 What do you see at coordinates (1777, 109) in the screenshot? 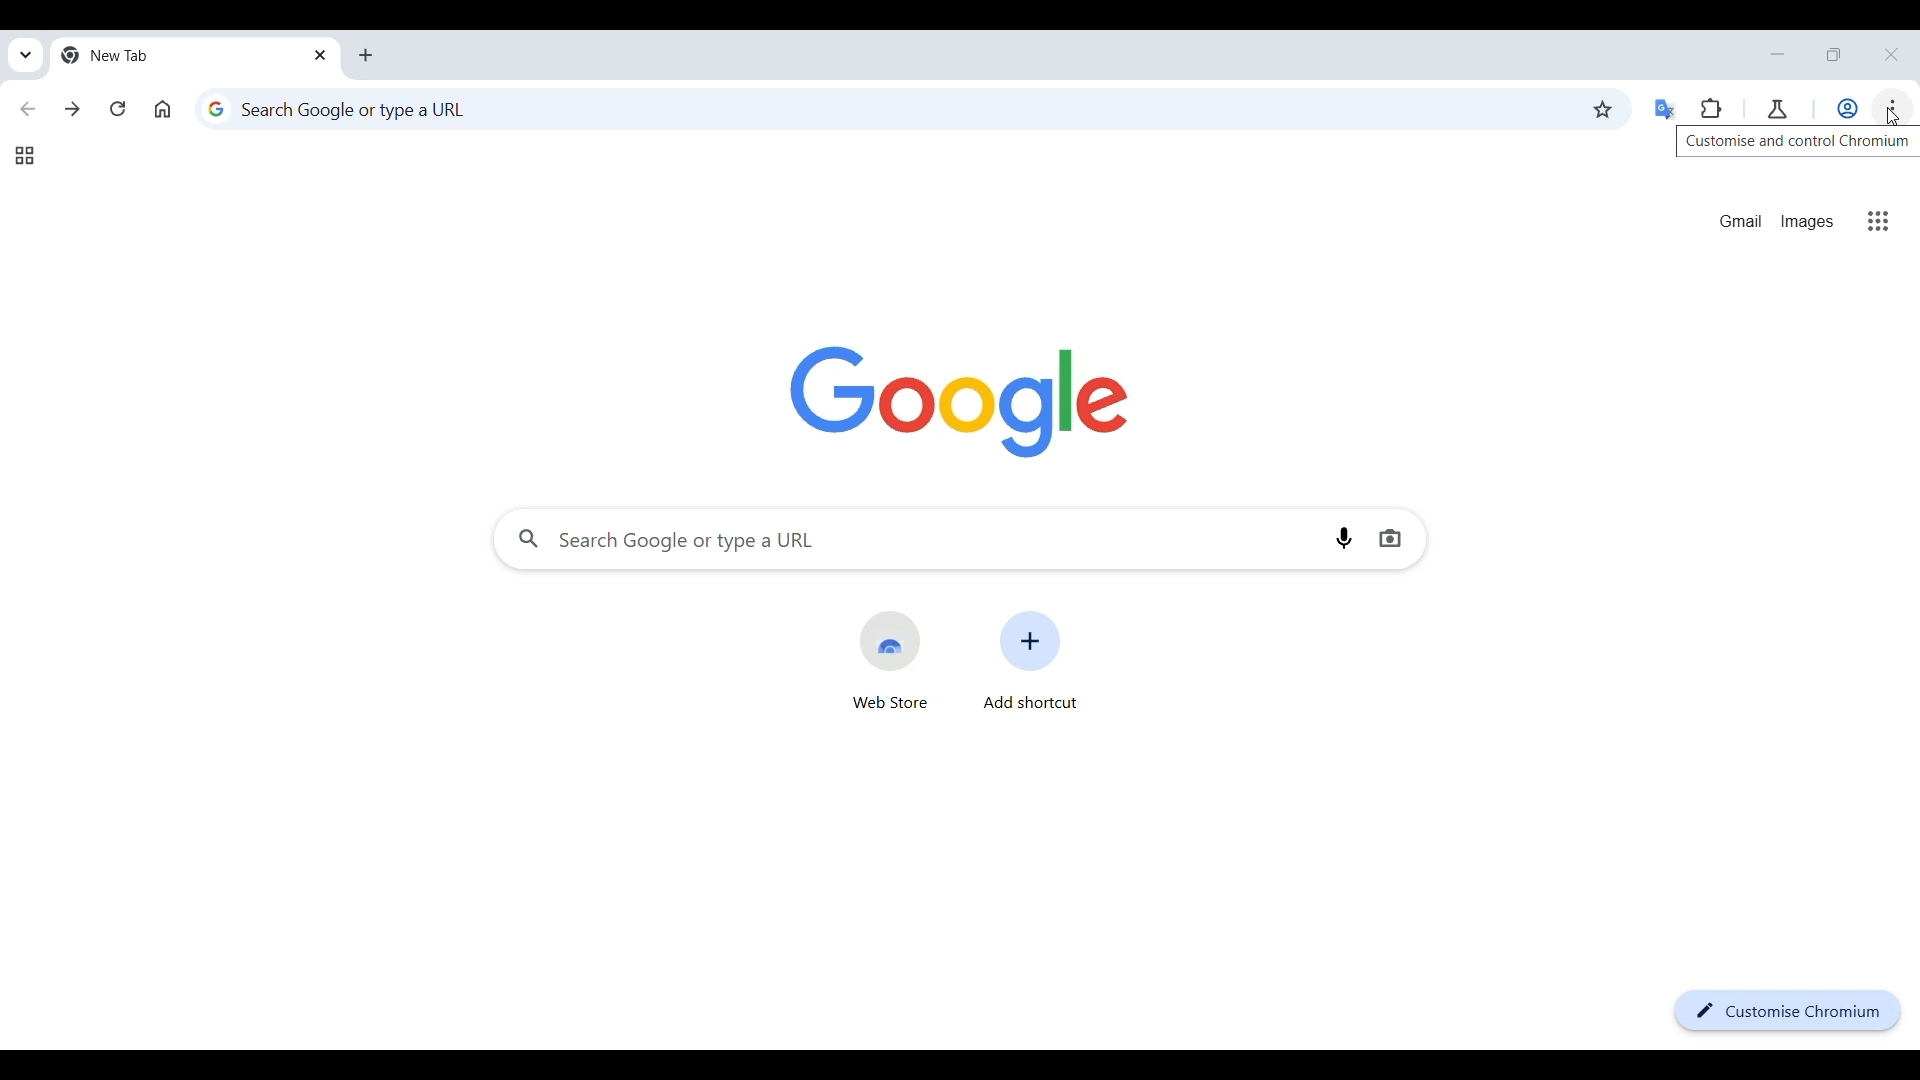
I see `Chrome labs` at bounding box center [1777, 109].